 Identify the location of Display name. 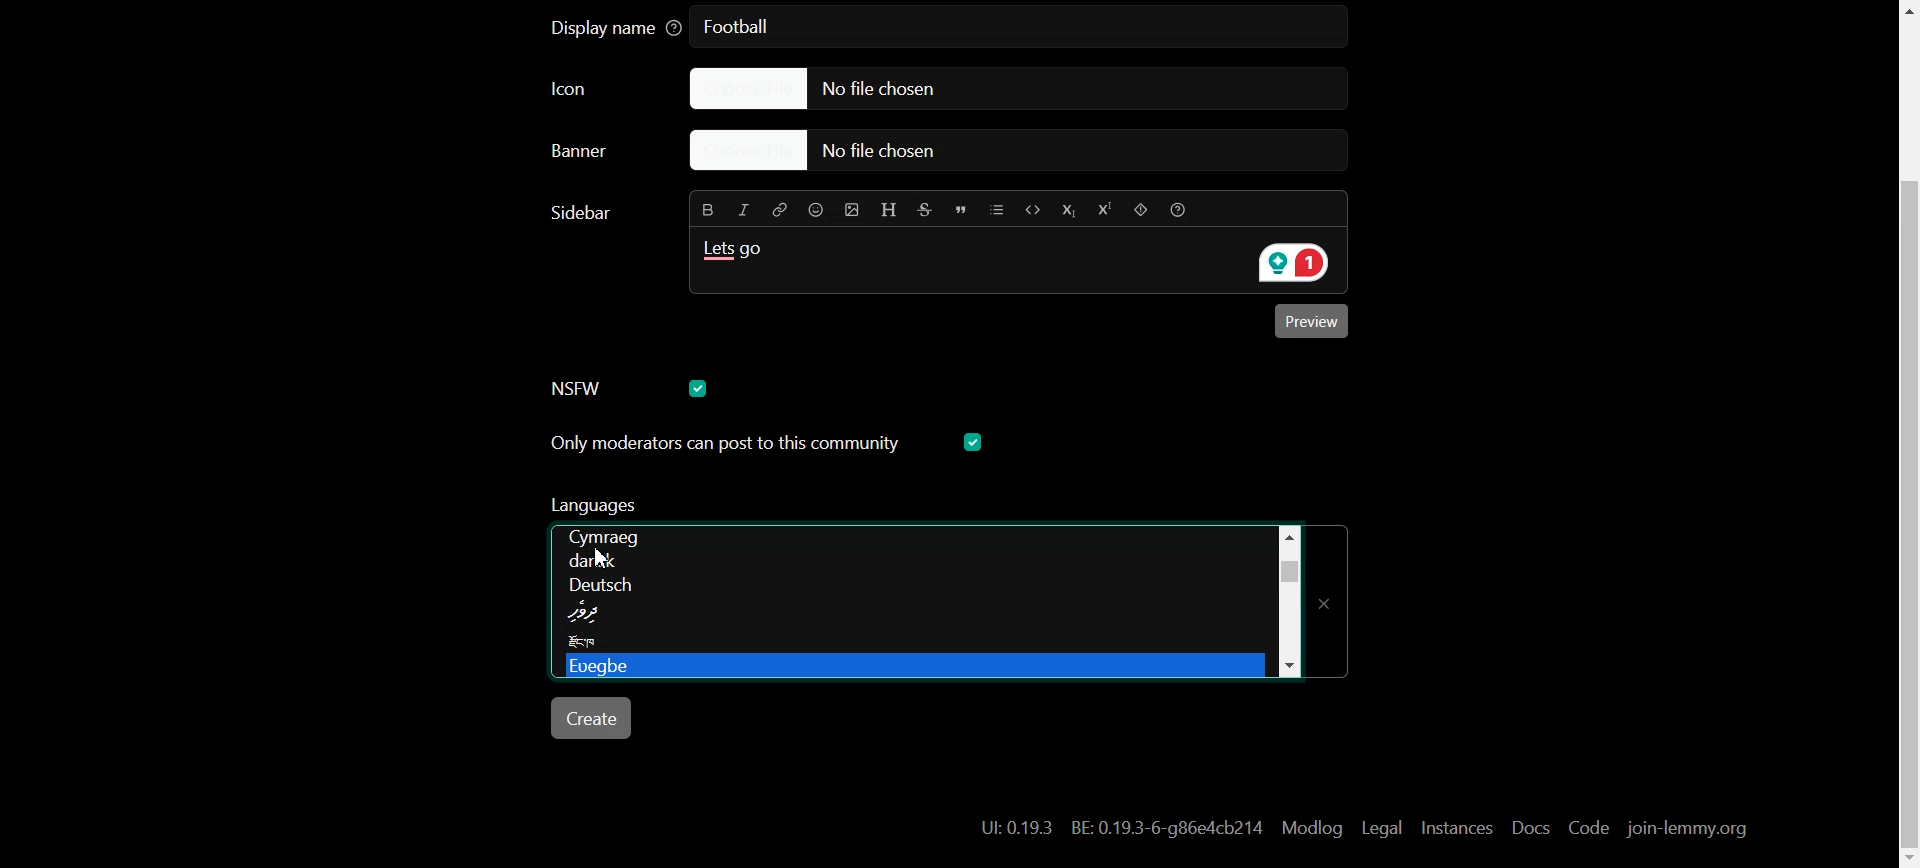
(616, 29).